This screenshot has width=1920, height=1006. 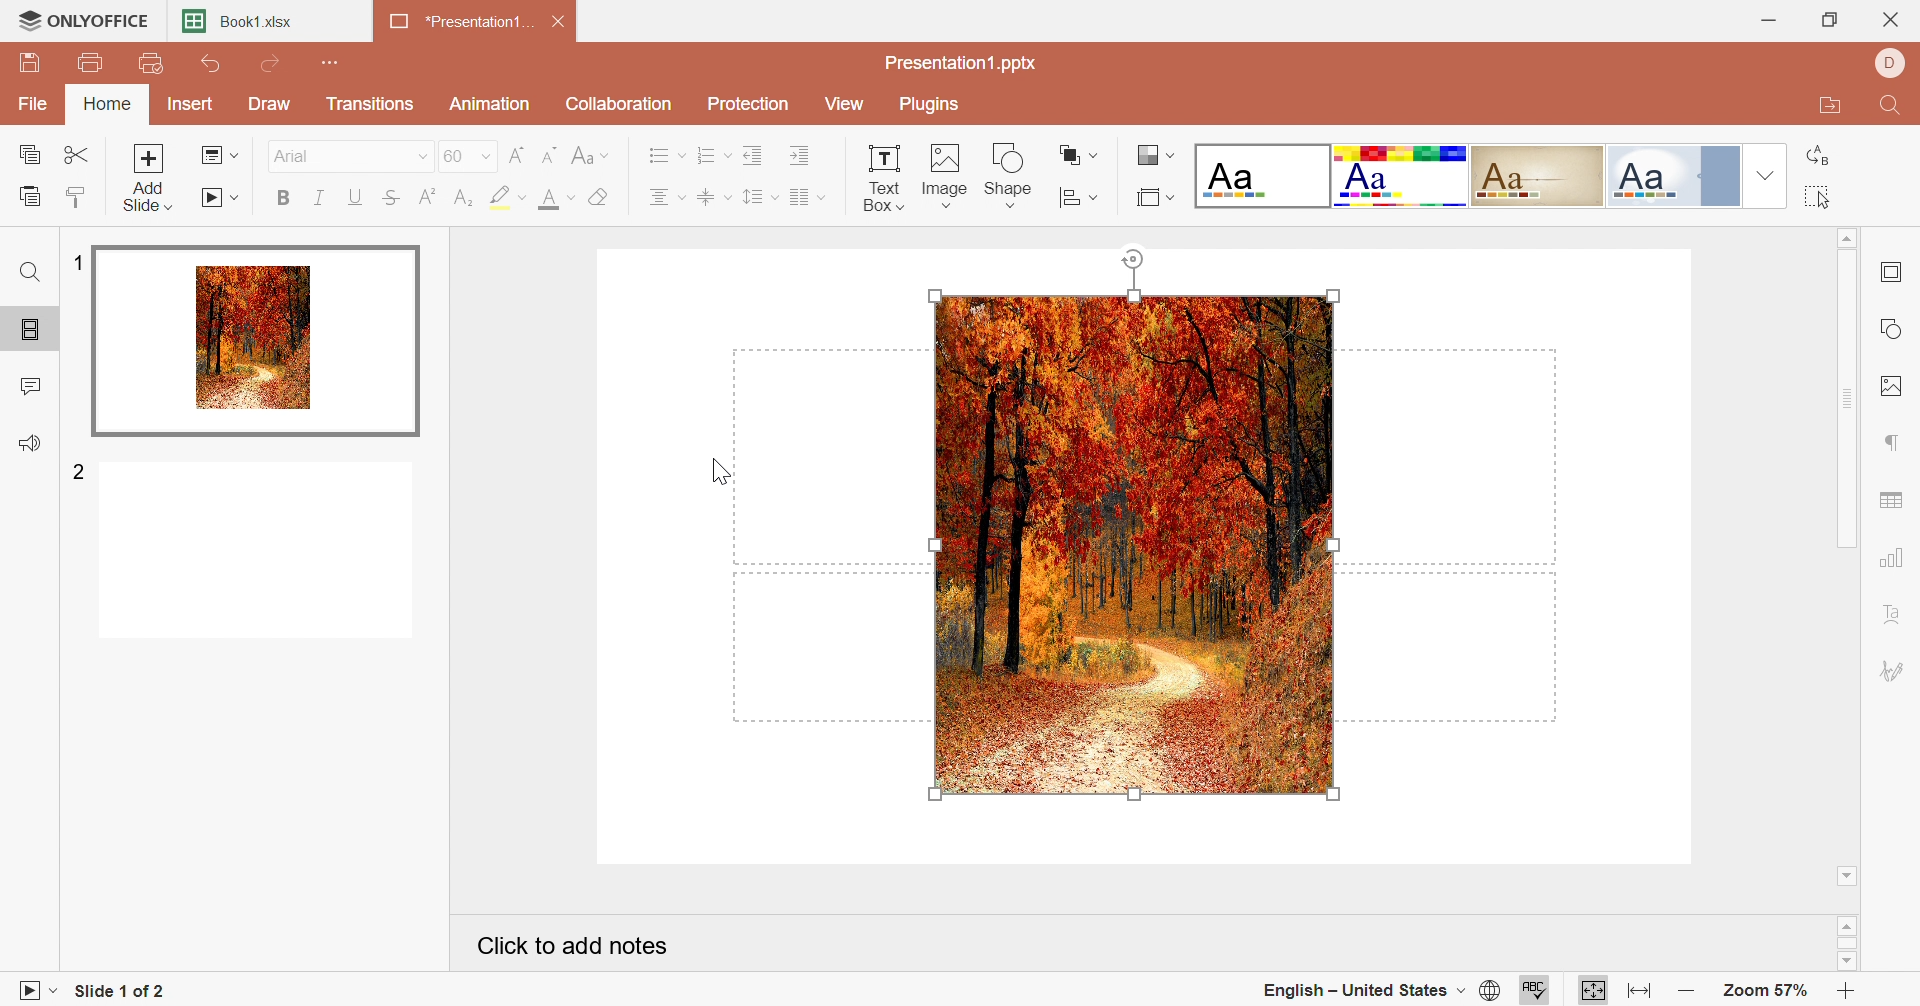 What do you see at coordinates (270, 63) in the screenshot?
I see `Redo` at bounding box center [270, 63].